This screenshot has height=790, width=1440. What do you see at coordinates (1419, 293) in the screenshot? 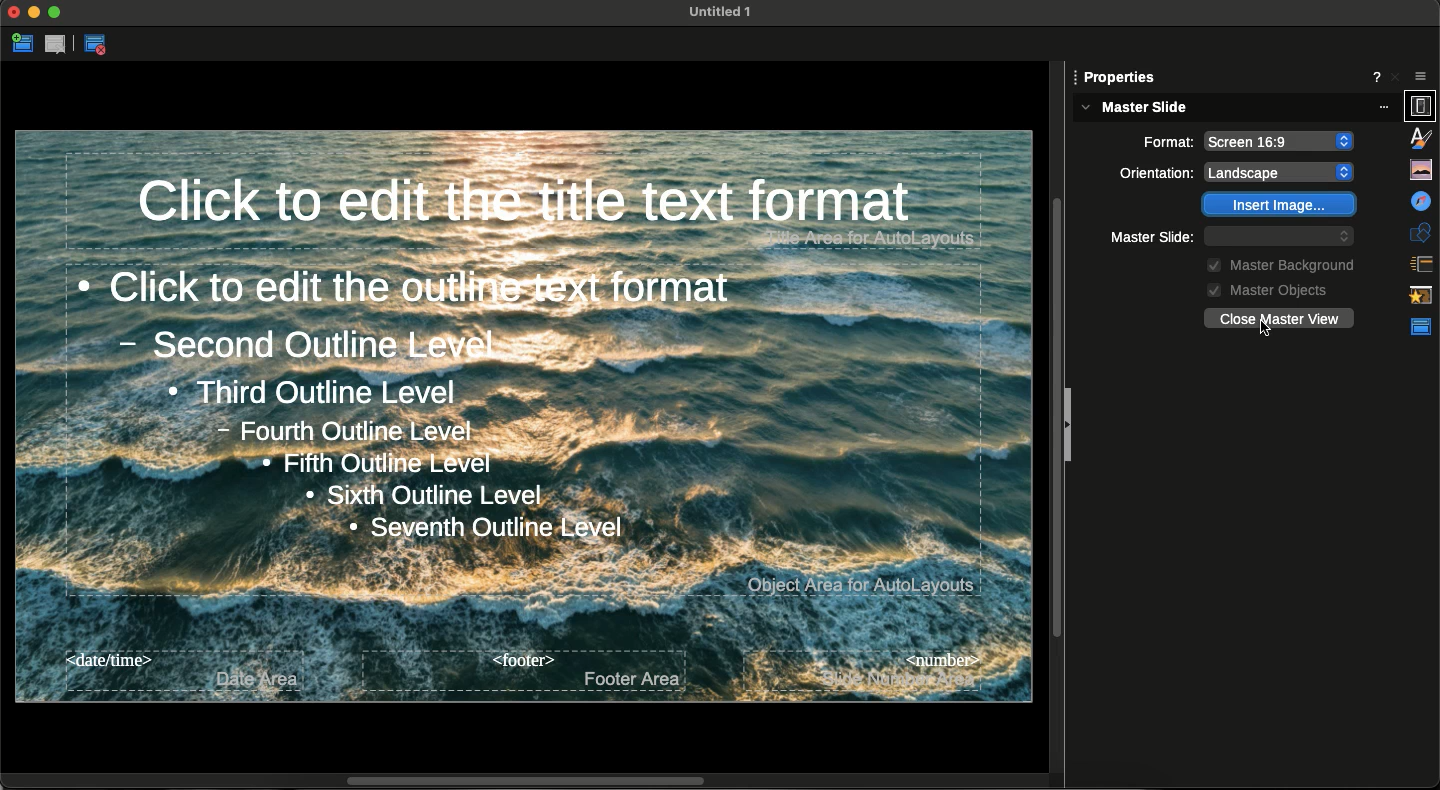
I see `Master slides` at bounding box center [1419, 293].